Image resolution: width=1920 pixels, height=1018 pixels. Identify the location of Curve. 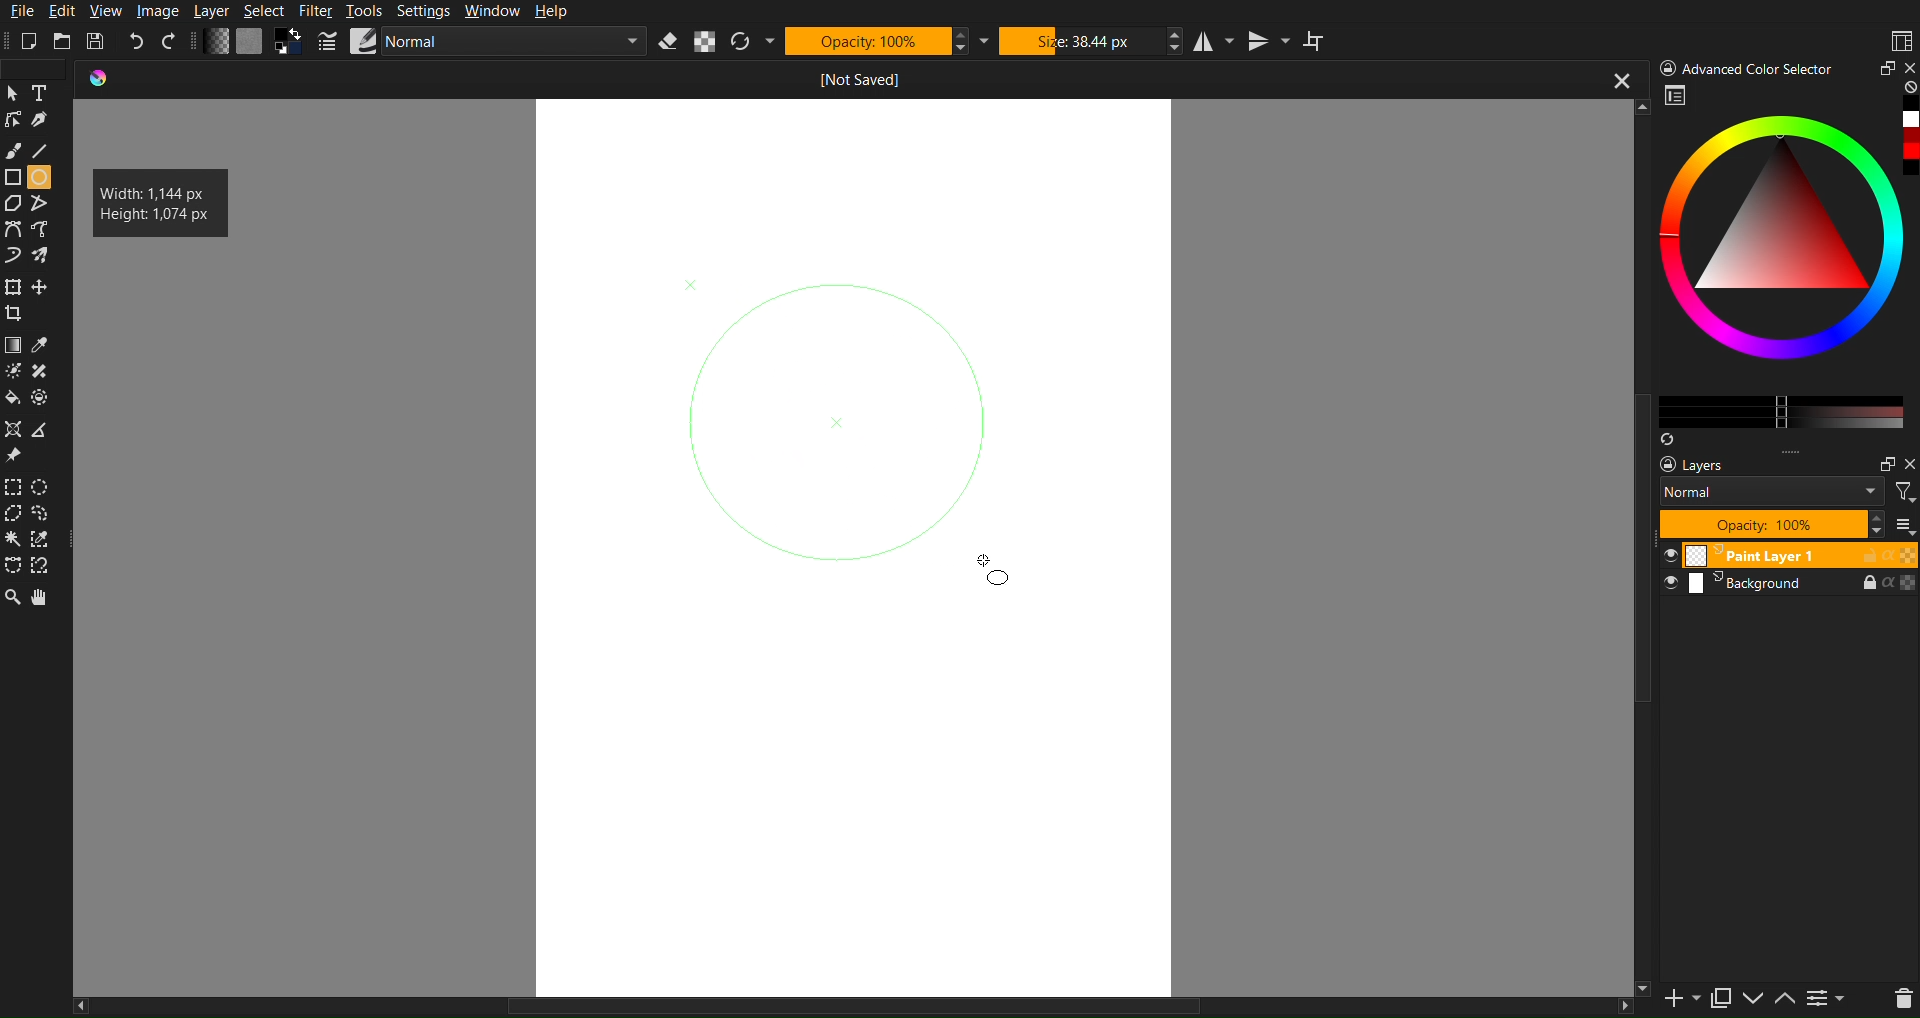
(12, 255).